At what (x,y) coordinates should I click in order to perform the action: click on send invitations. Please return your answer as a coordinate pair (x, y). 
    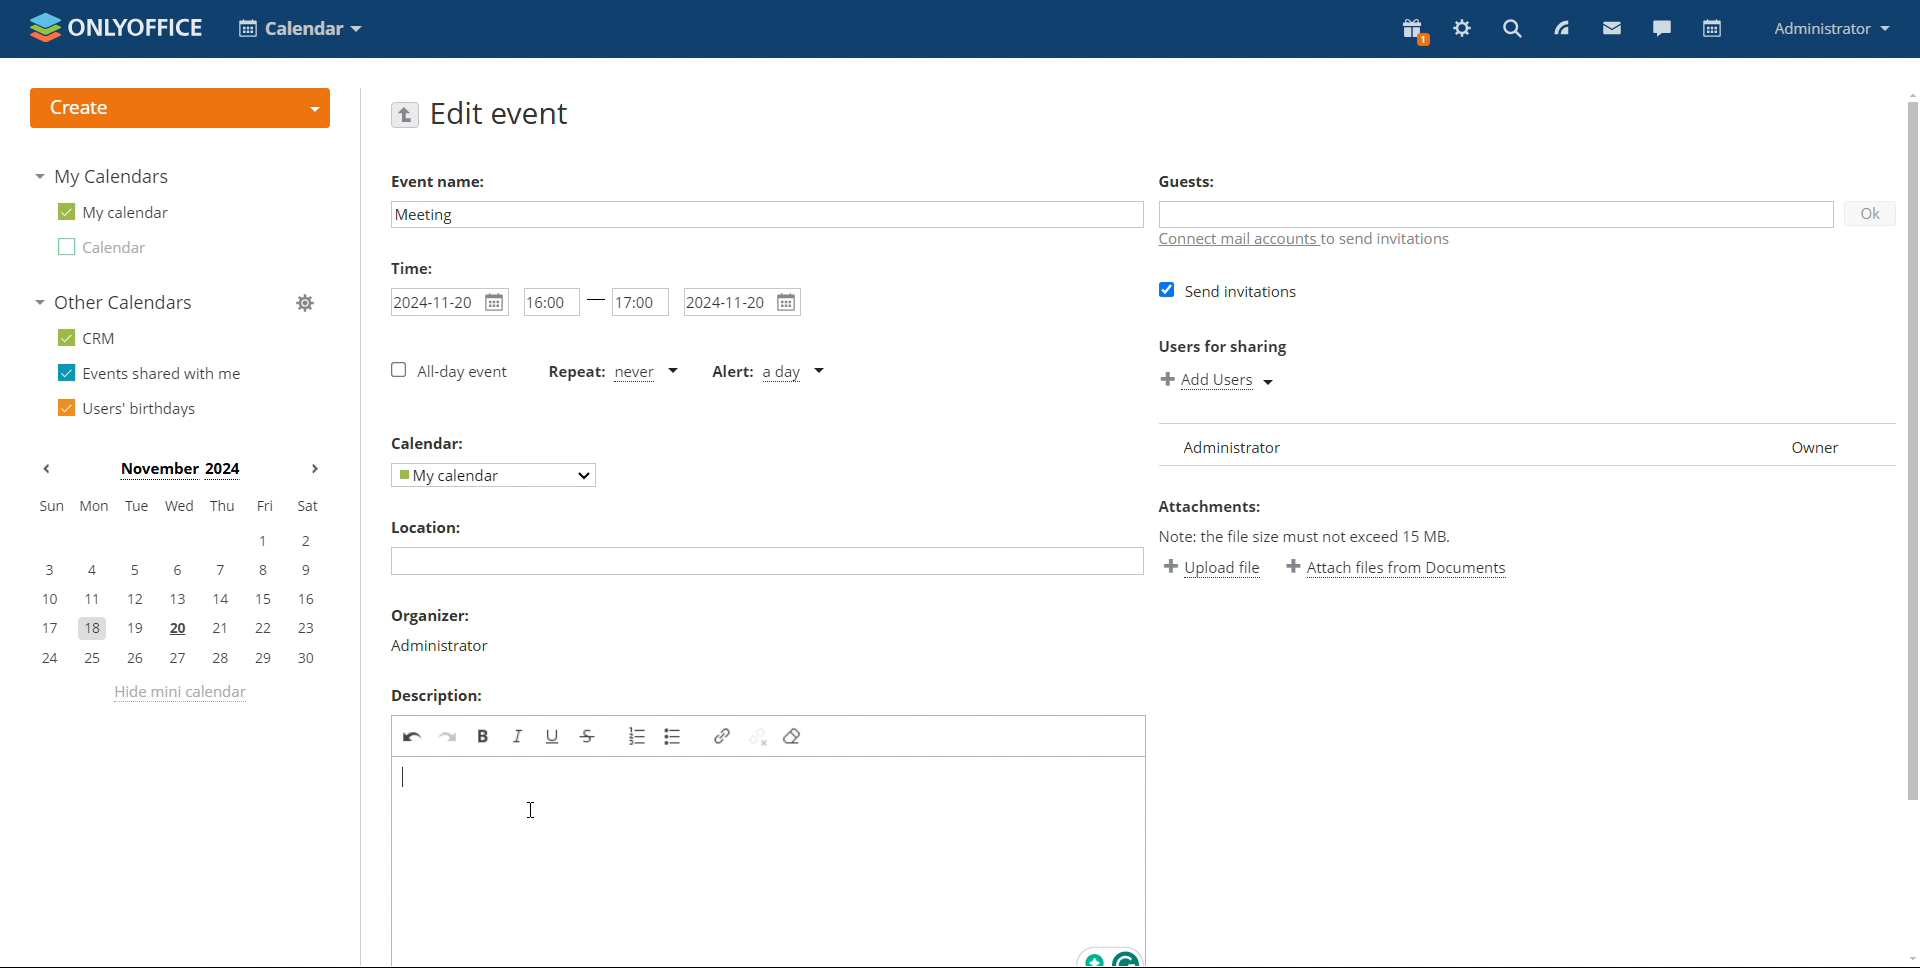
    Looking at the image, I should click on (1226, 290).